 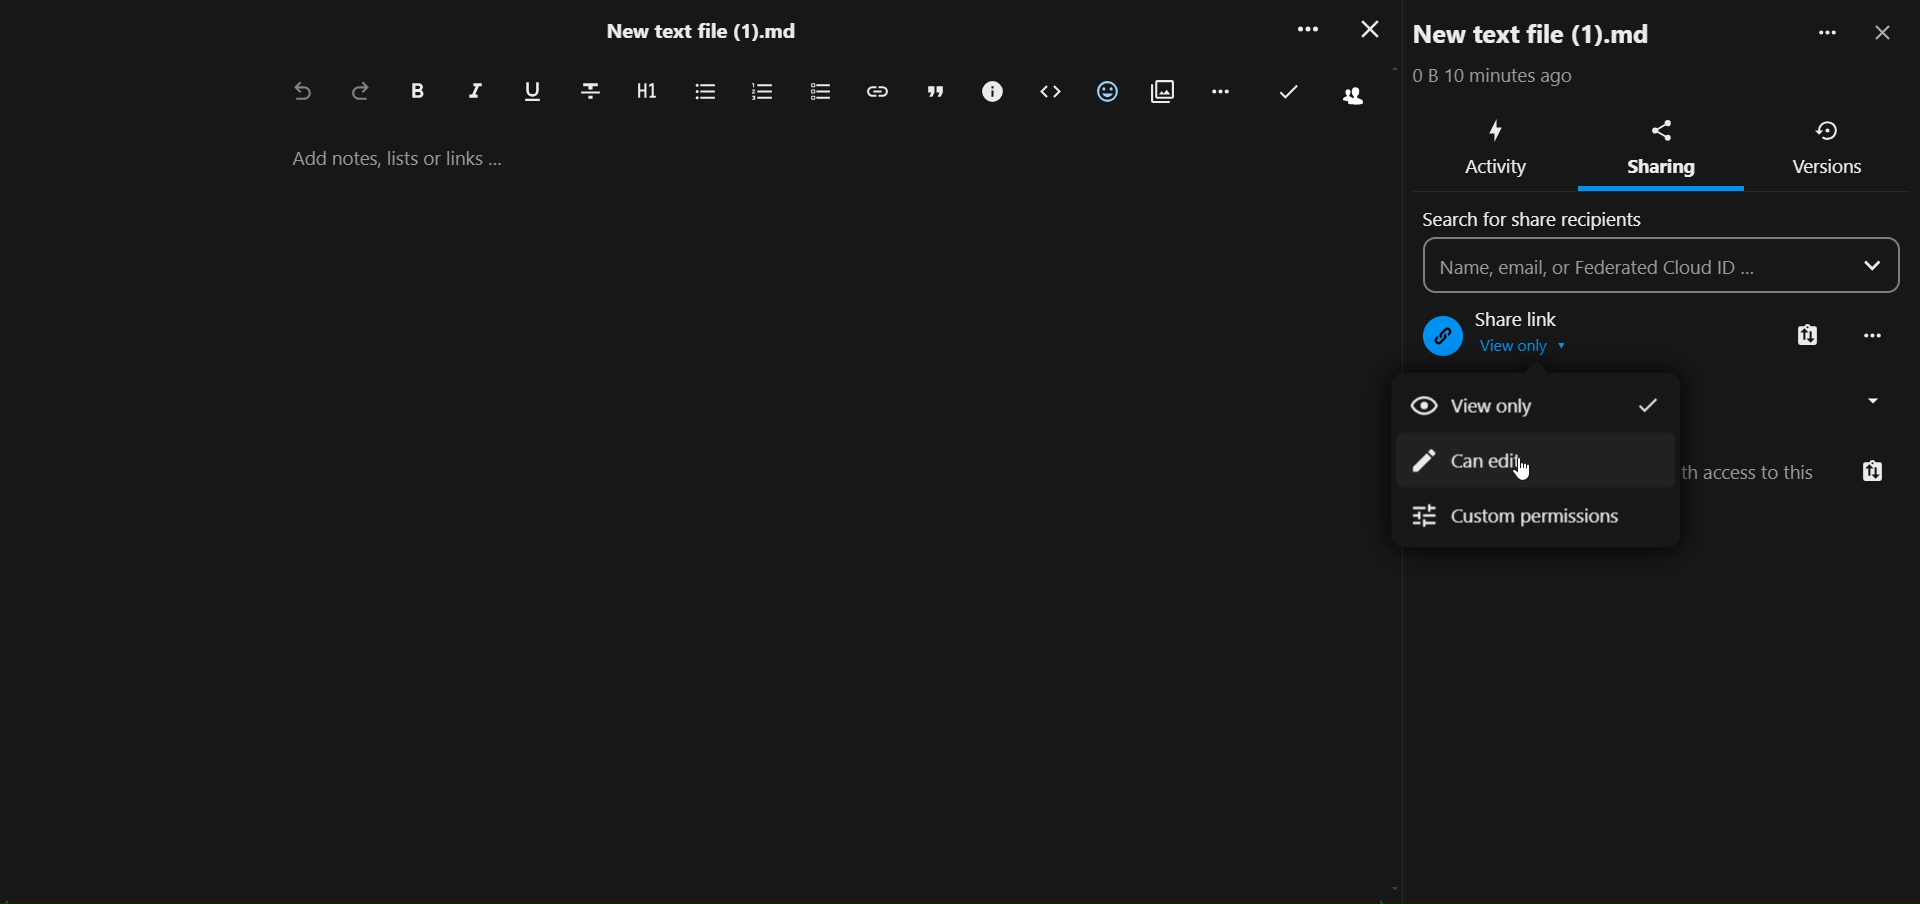 I want to click on insert attachment, so click(x=1162, y=93).